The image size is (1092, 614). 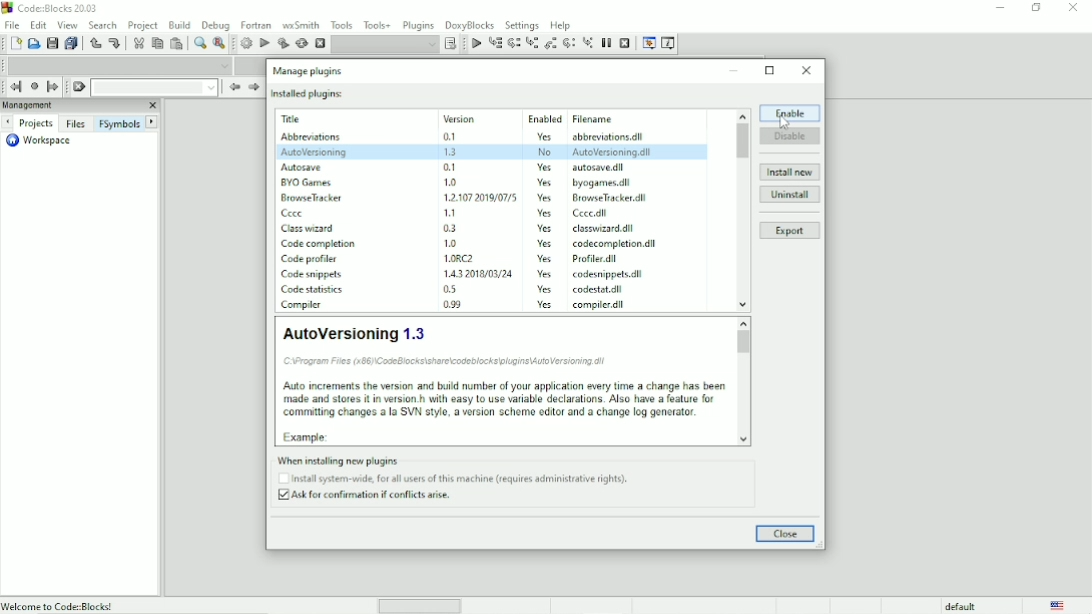 I want to click on Yes, so click(x=545, y=214).